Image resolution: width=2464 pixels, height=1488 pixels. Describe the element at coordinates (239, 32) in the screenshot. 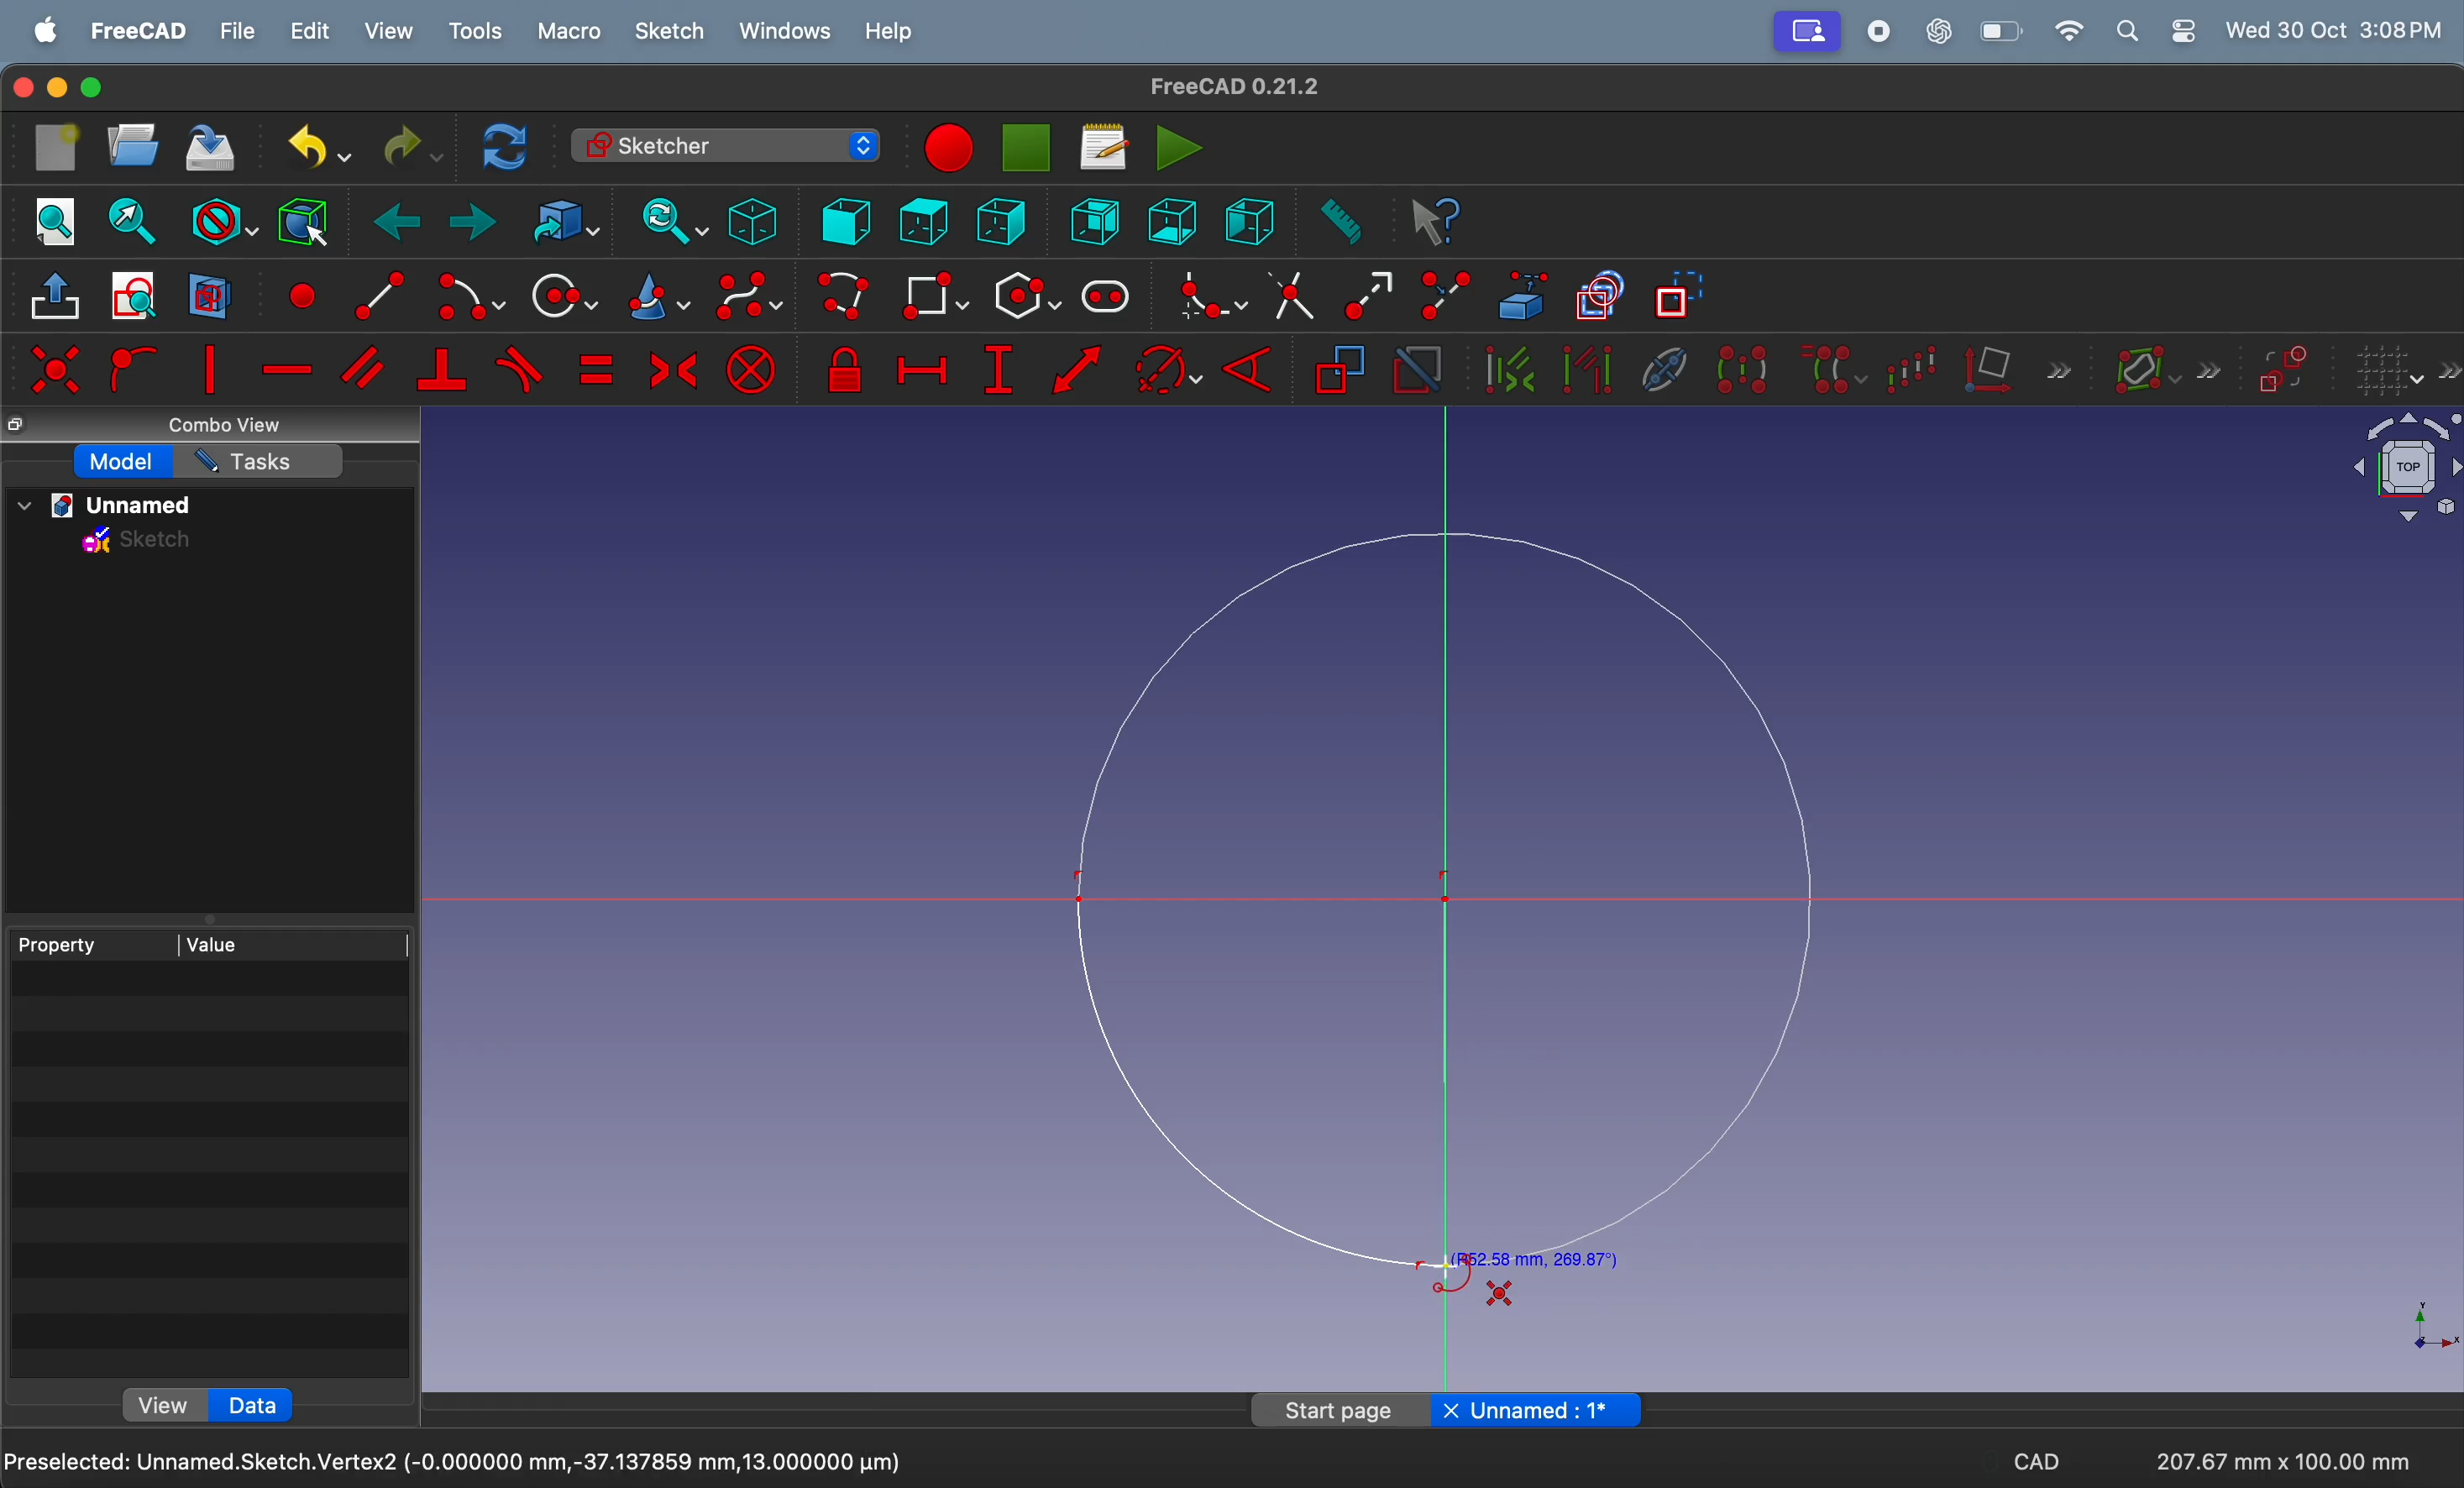

I see `file` at that location.